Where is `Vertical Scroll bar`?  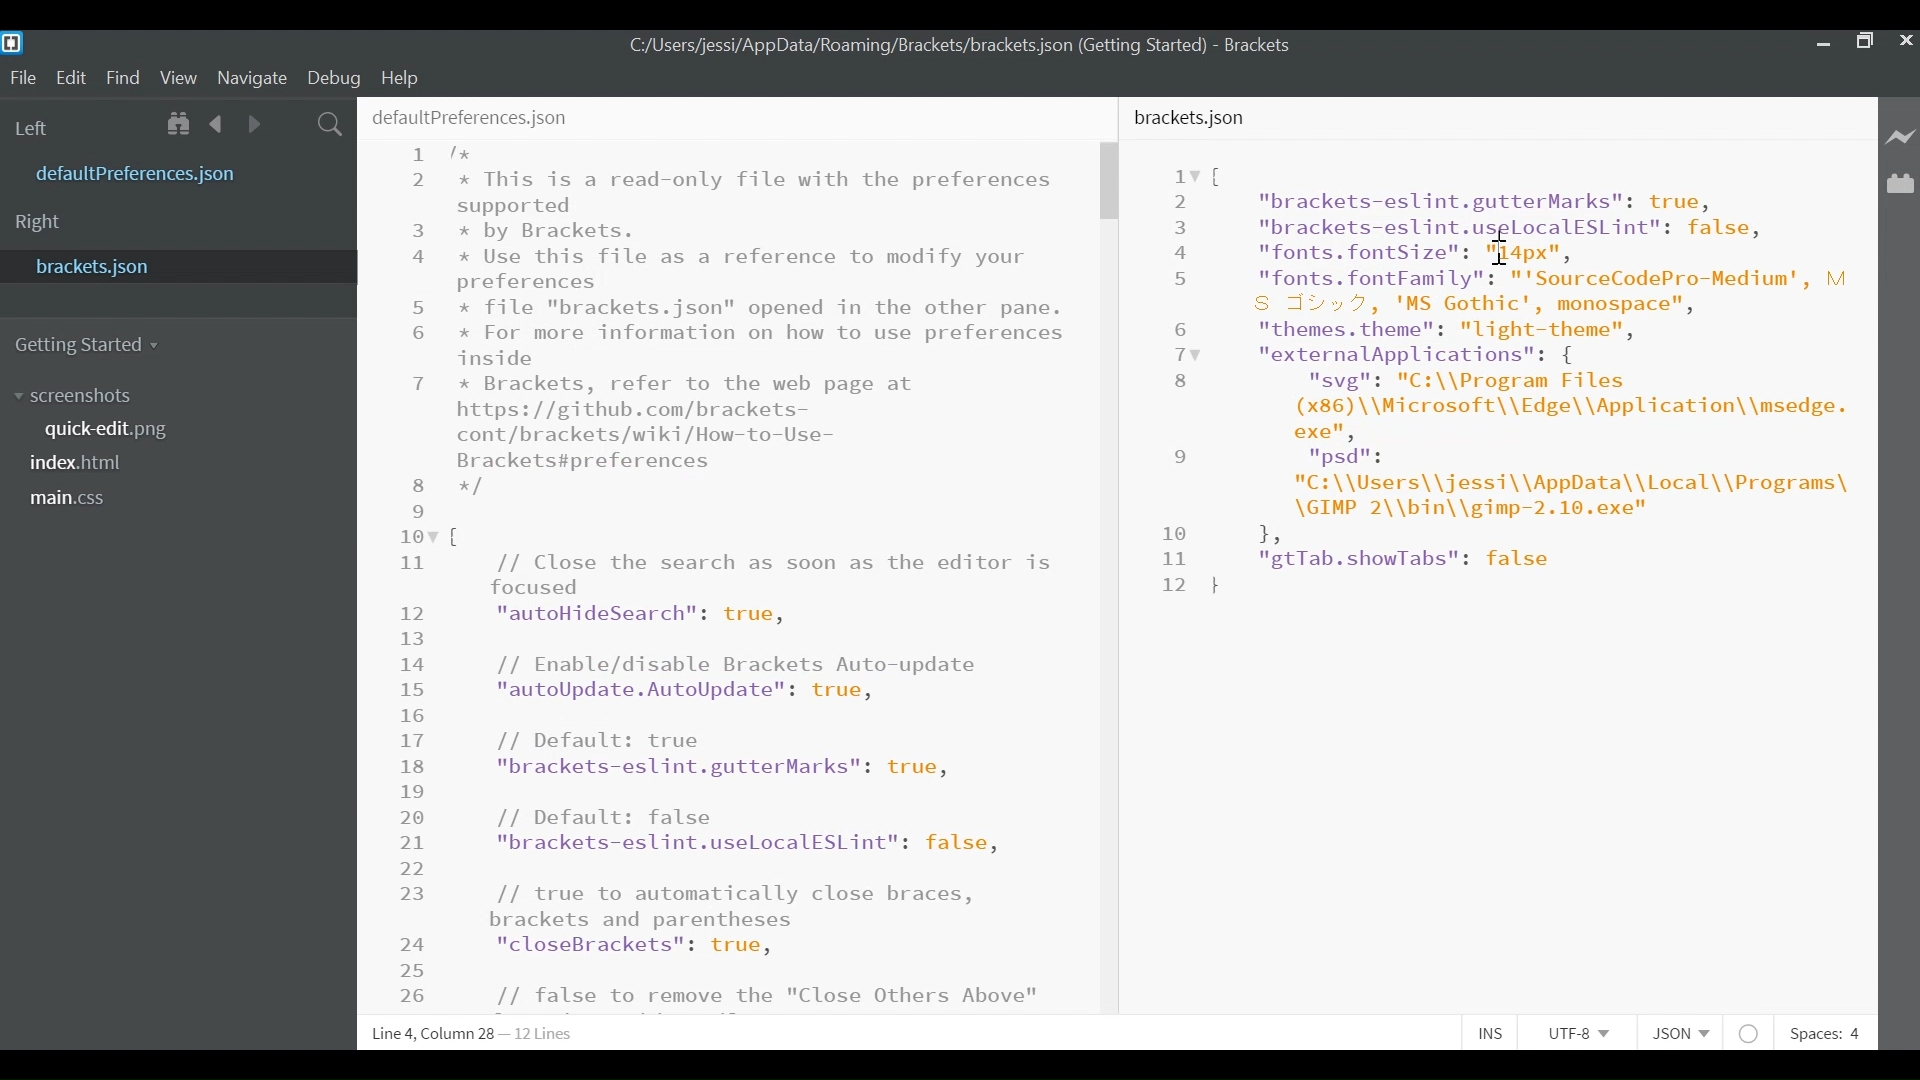 Vertical Scroll bar is located at coordinates (1108, 181).